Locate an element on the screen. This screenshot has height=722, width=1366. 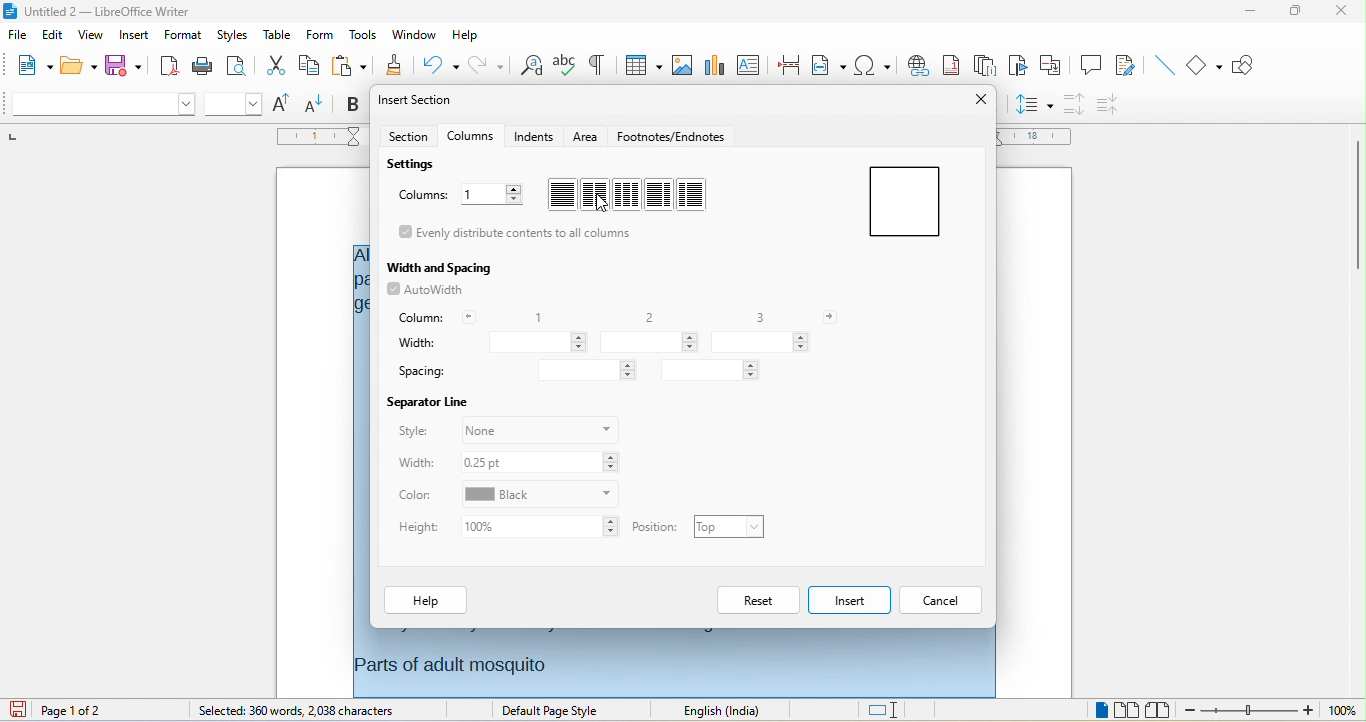
3 is located at coordinates (764, 315).